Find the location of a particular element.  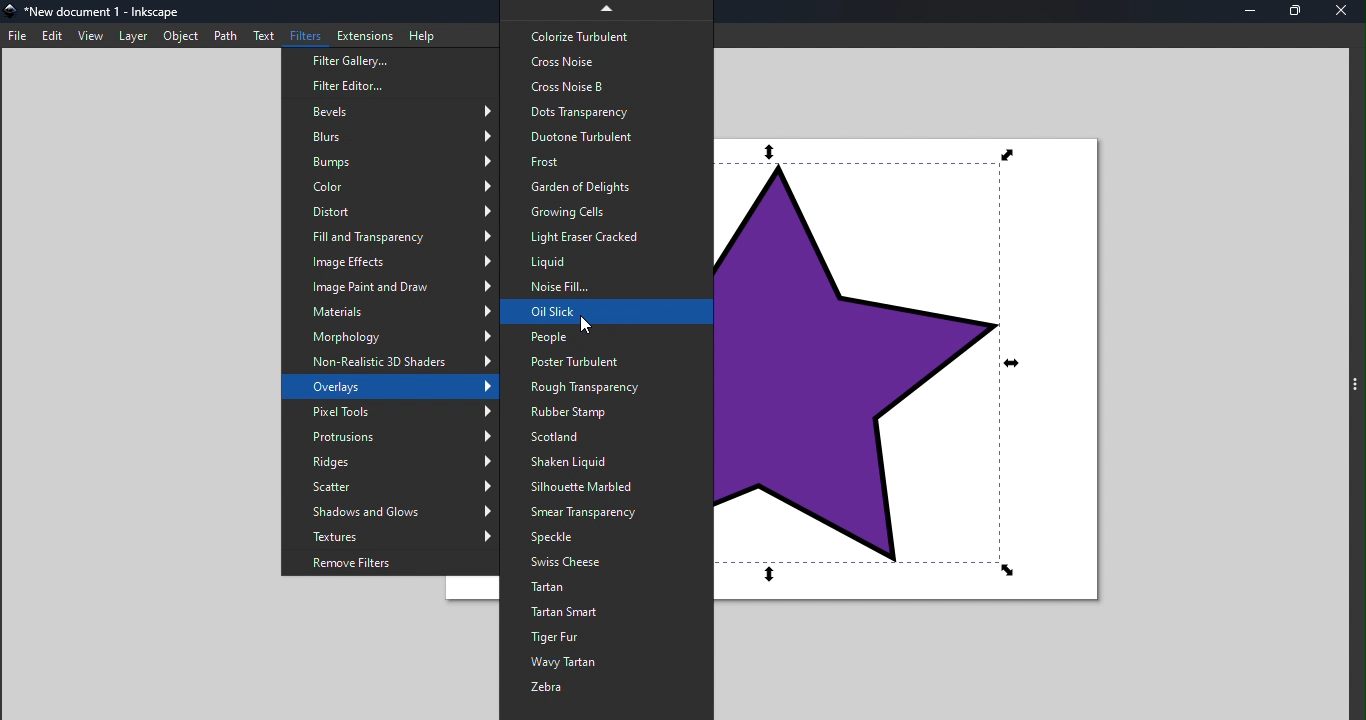

Filter editor is located at coordinates (385, 86).